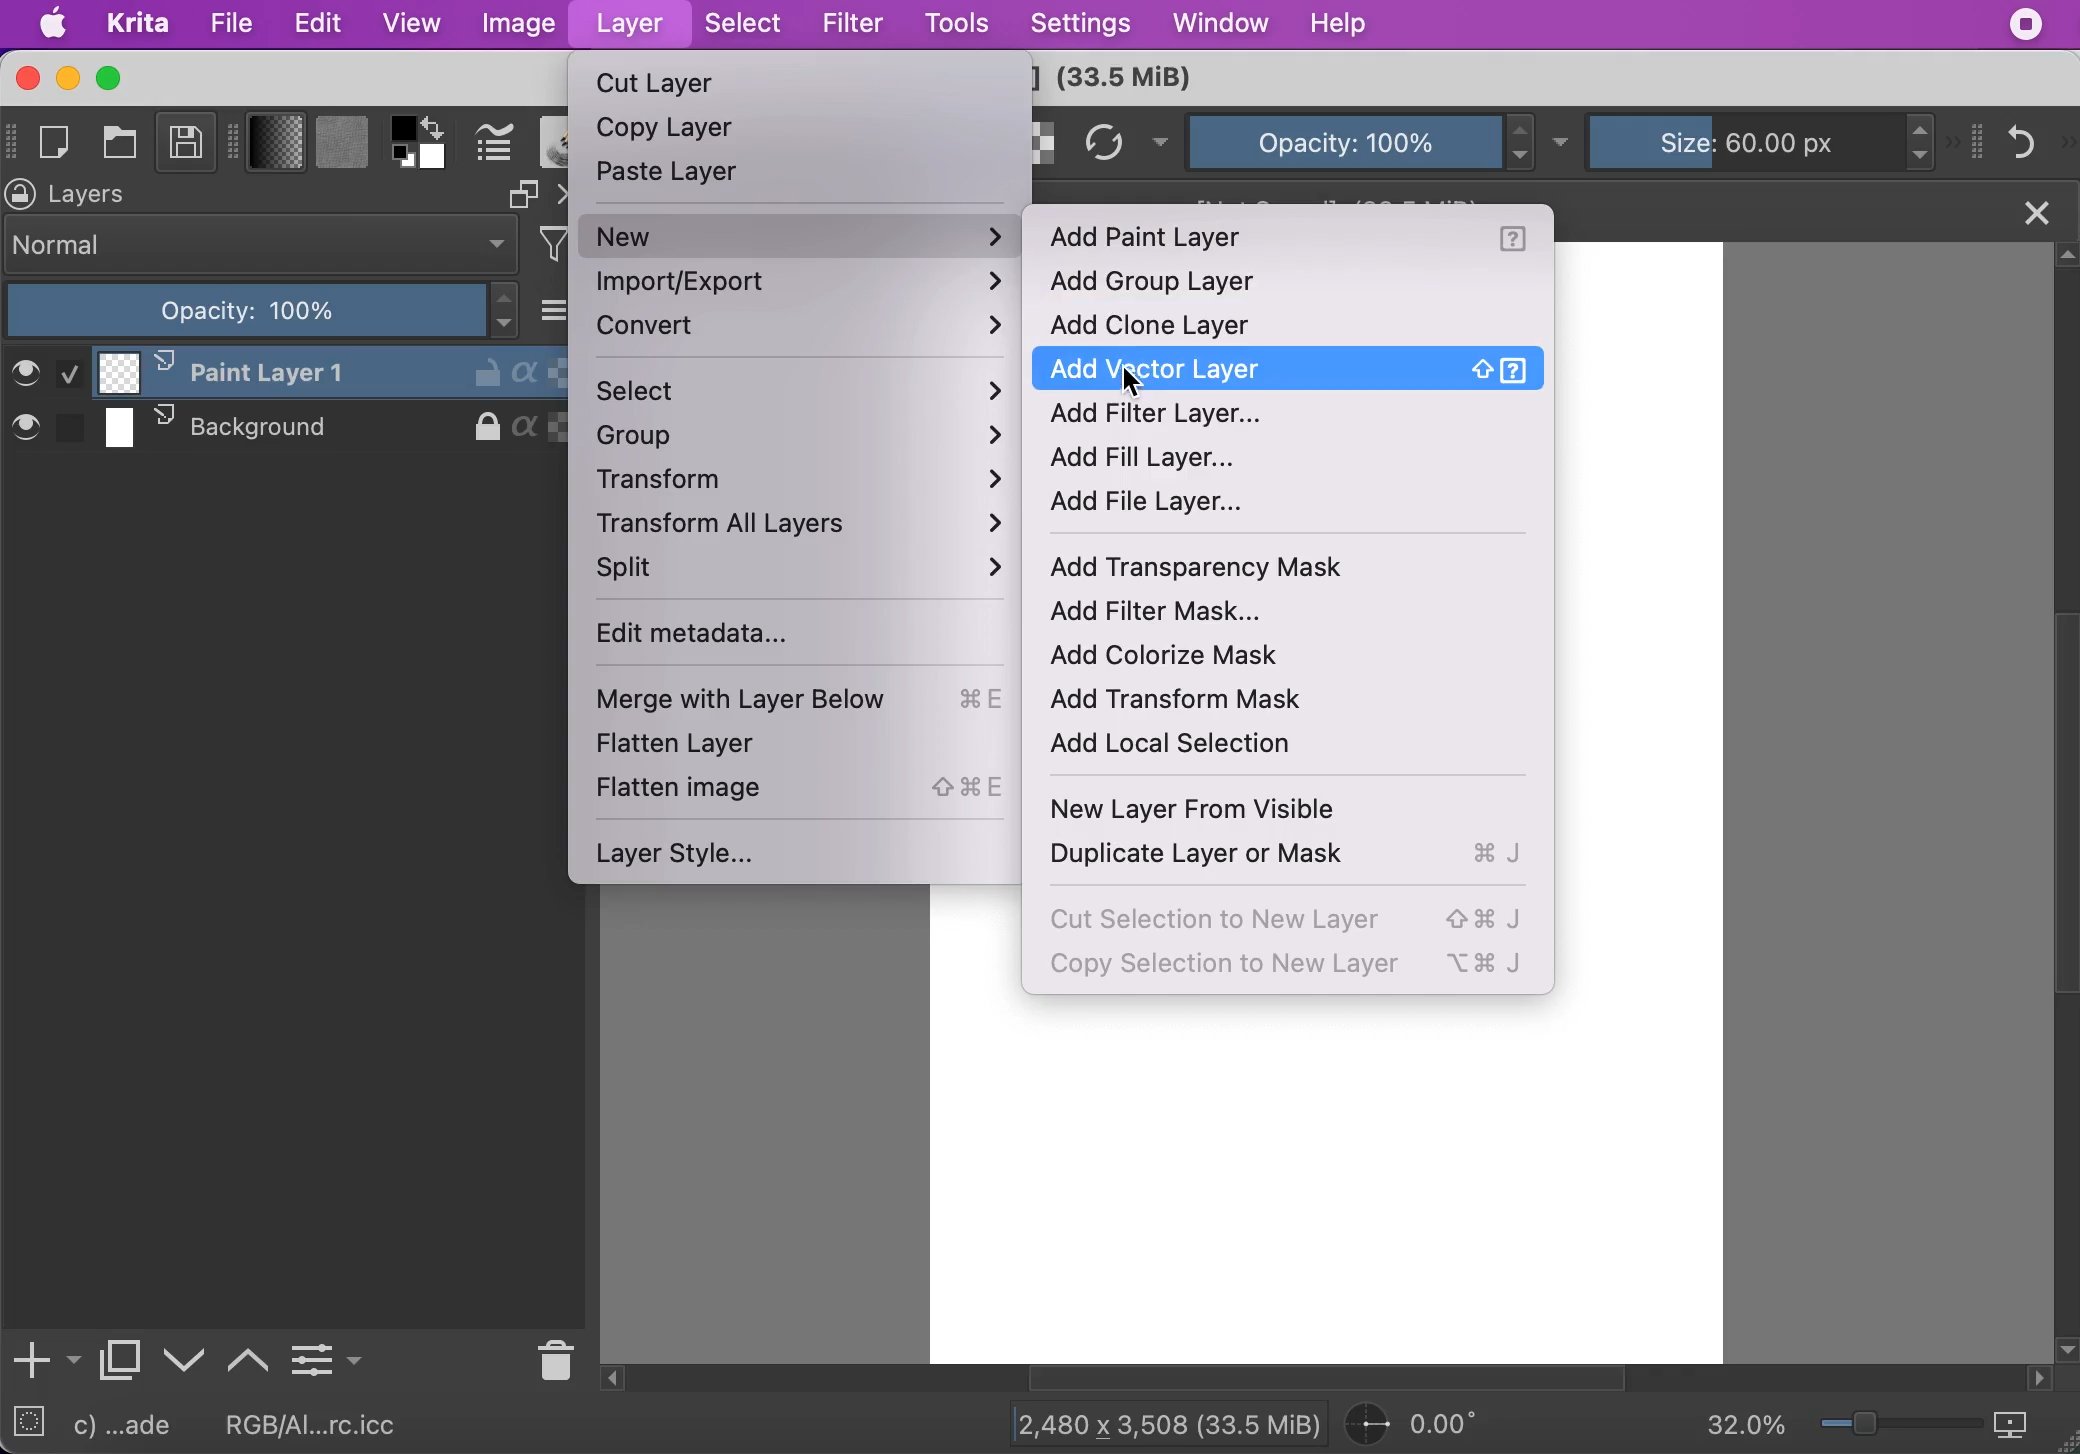 The width and height of the screenshot is (2080, 1454). Describe the element at coordinates (800, 236) in the screenshot. I see `new` at that location.